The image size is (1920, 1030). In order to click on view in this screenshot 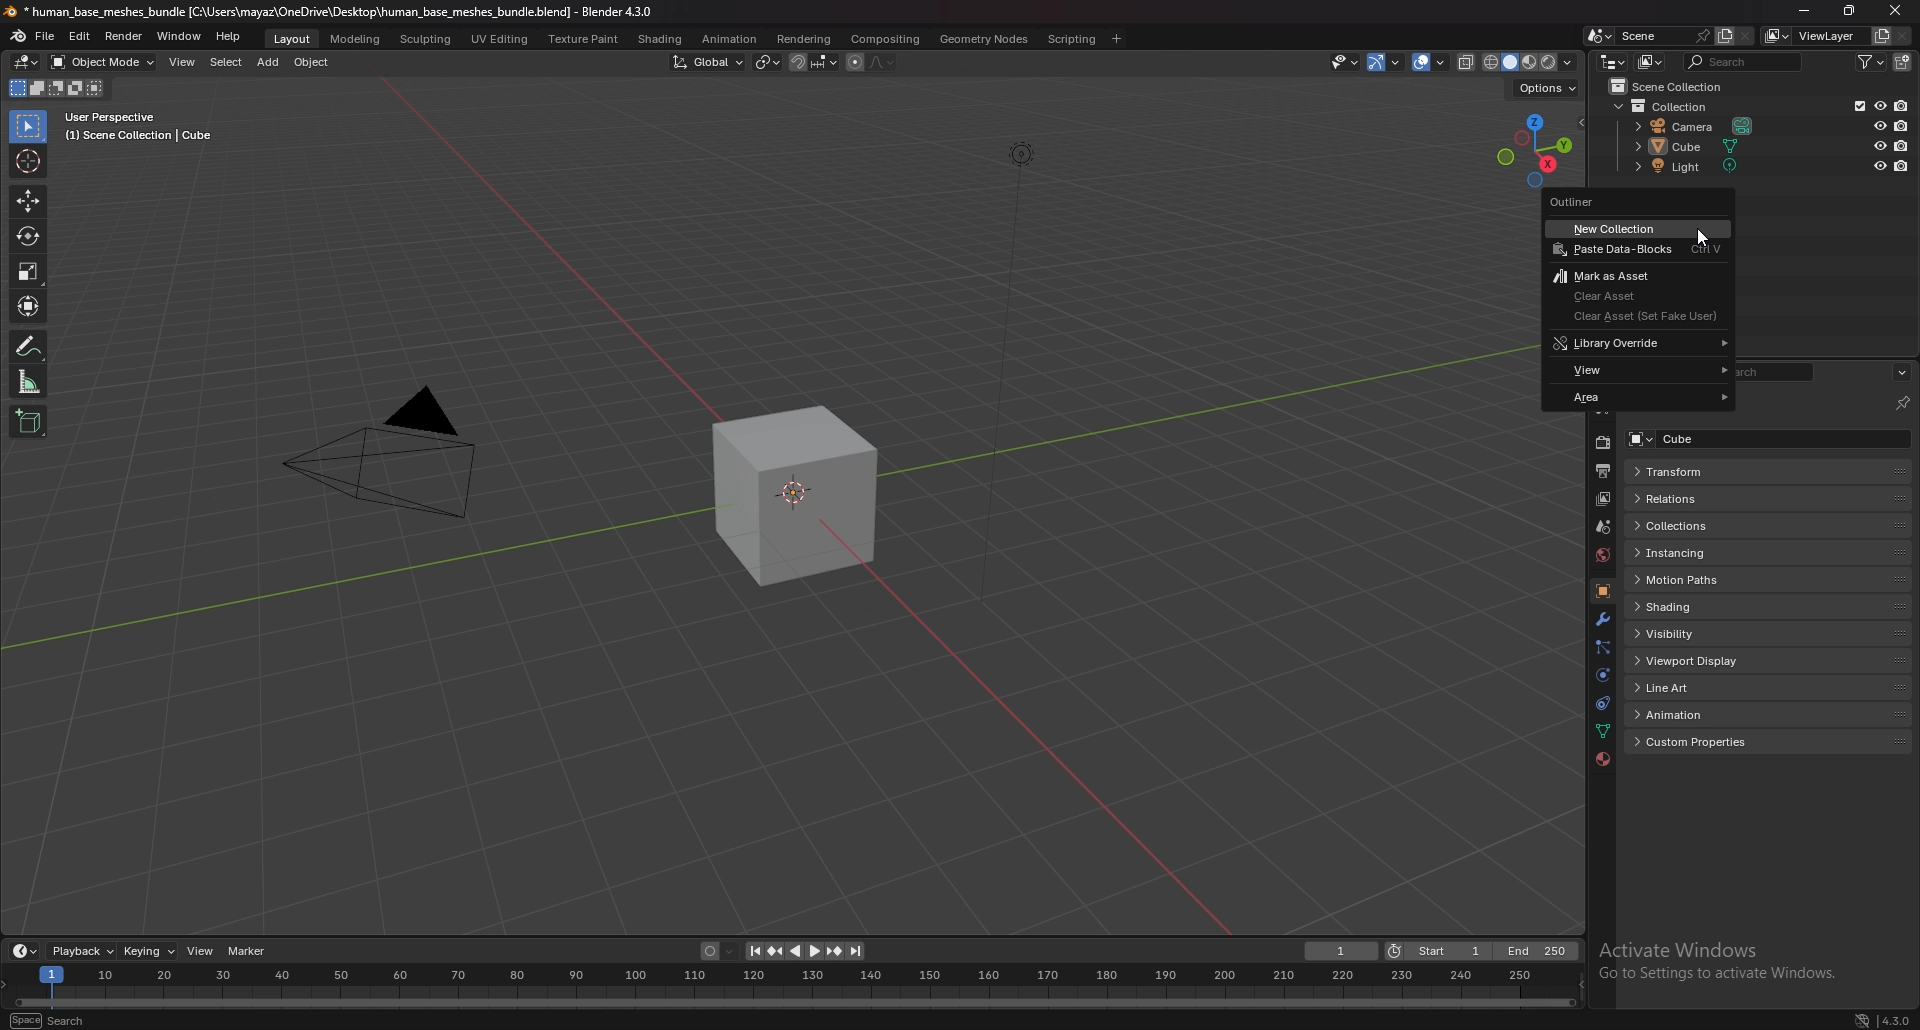, I will do `click(1644, 371)`.